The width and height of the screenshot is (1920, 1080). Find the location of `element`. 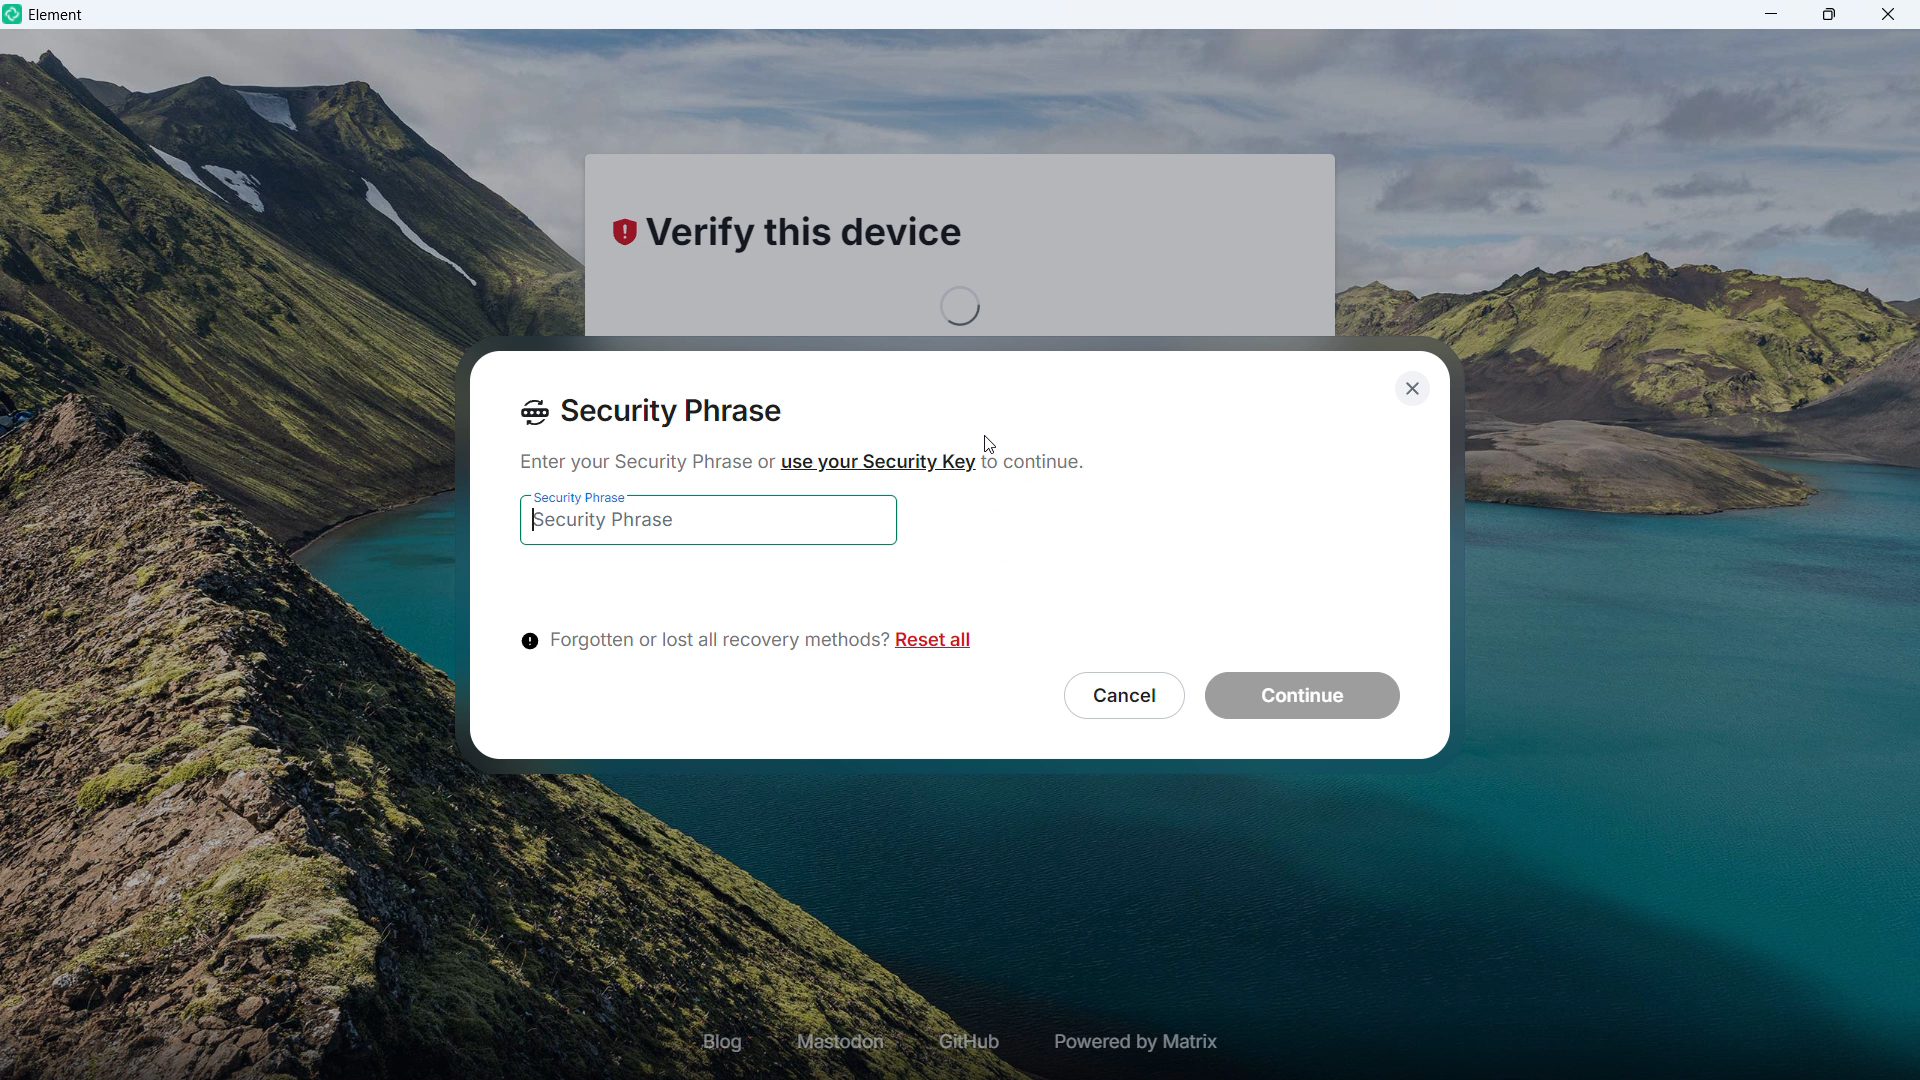

element is located at coordinates (57, 17).